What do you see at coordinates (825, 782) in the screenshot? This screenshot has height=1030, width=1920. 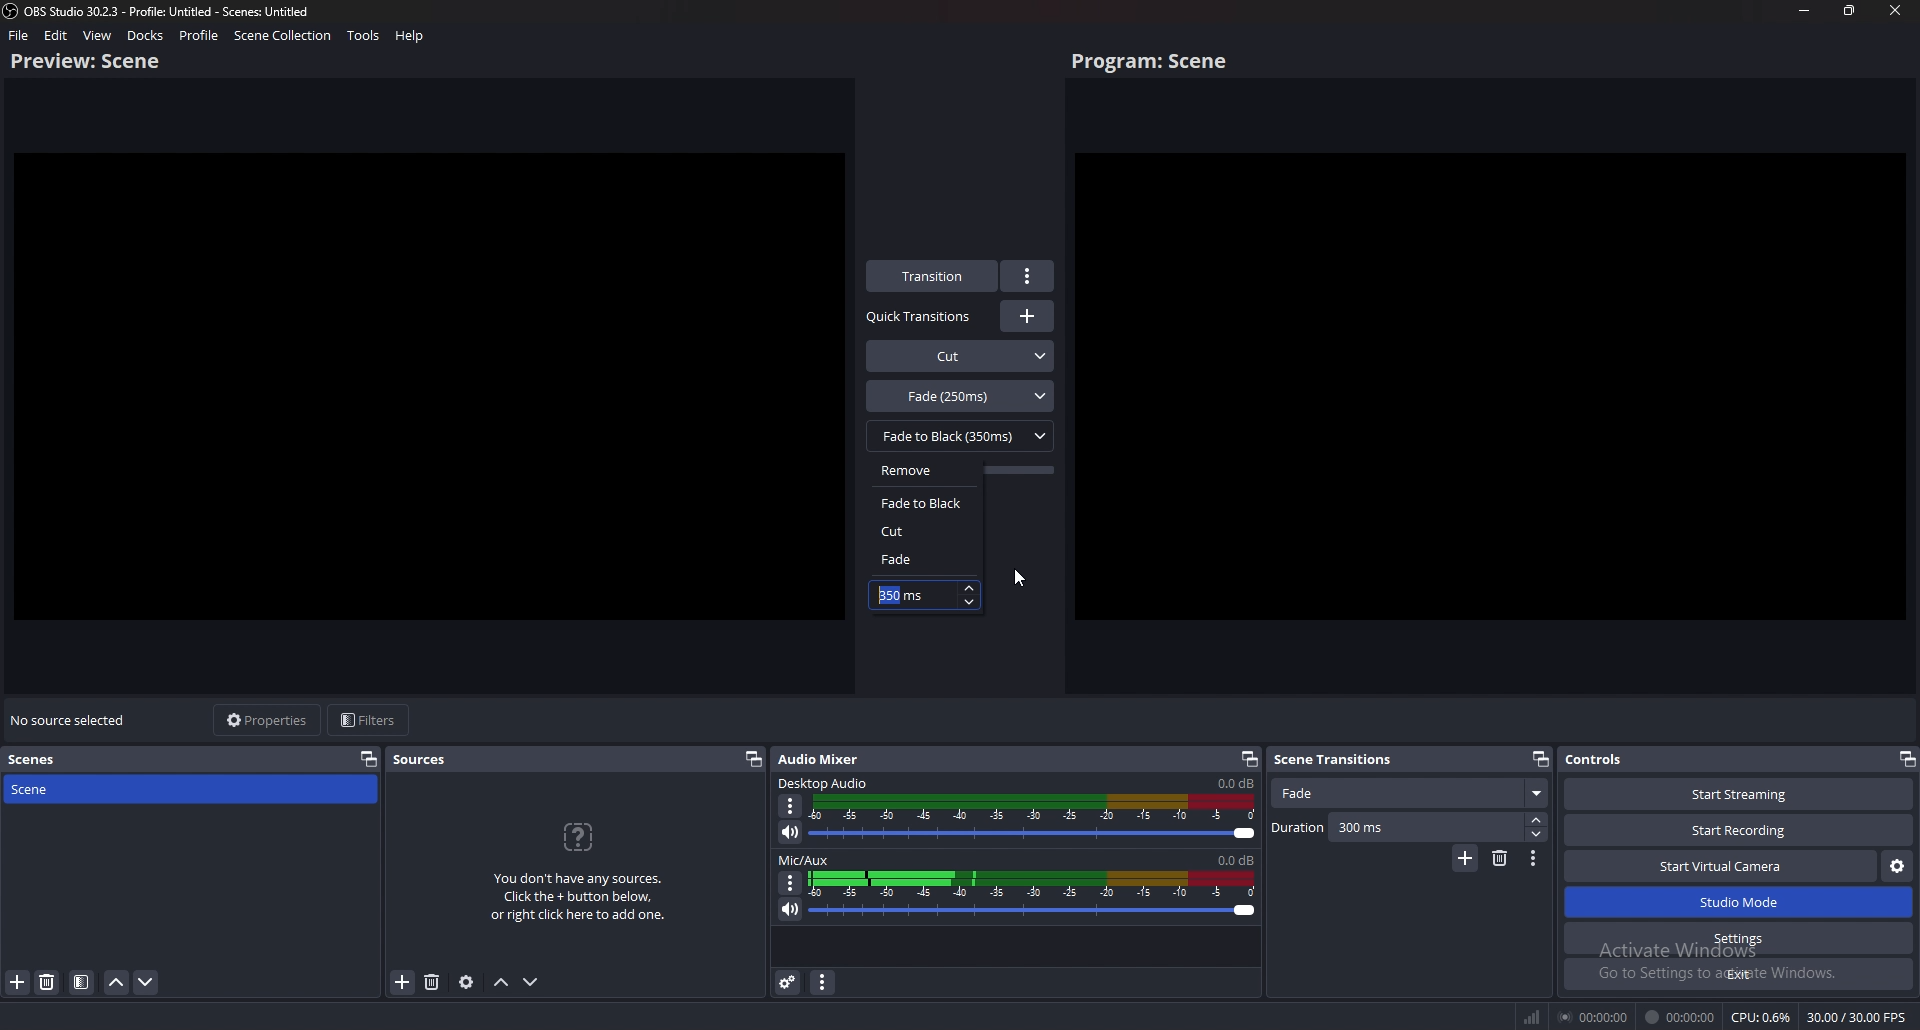 I see `Desktop audio` at bounding box center [825, 782].